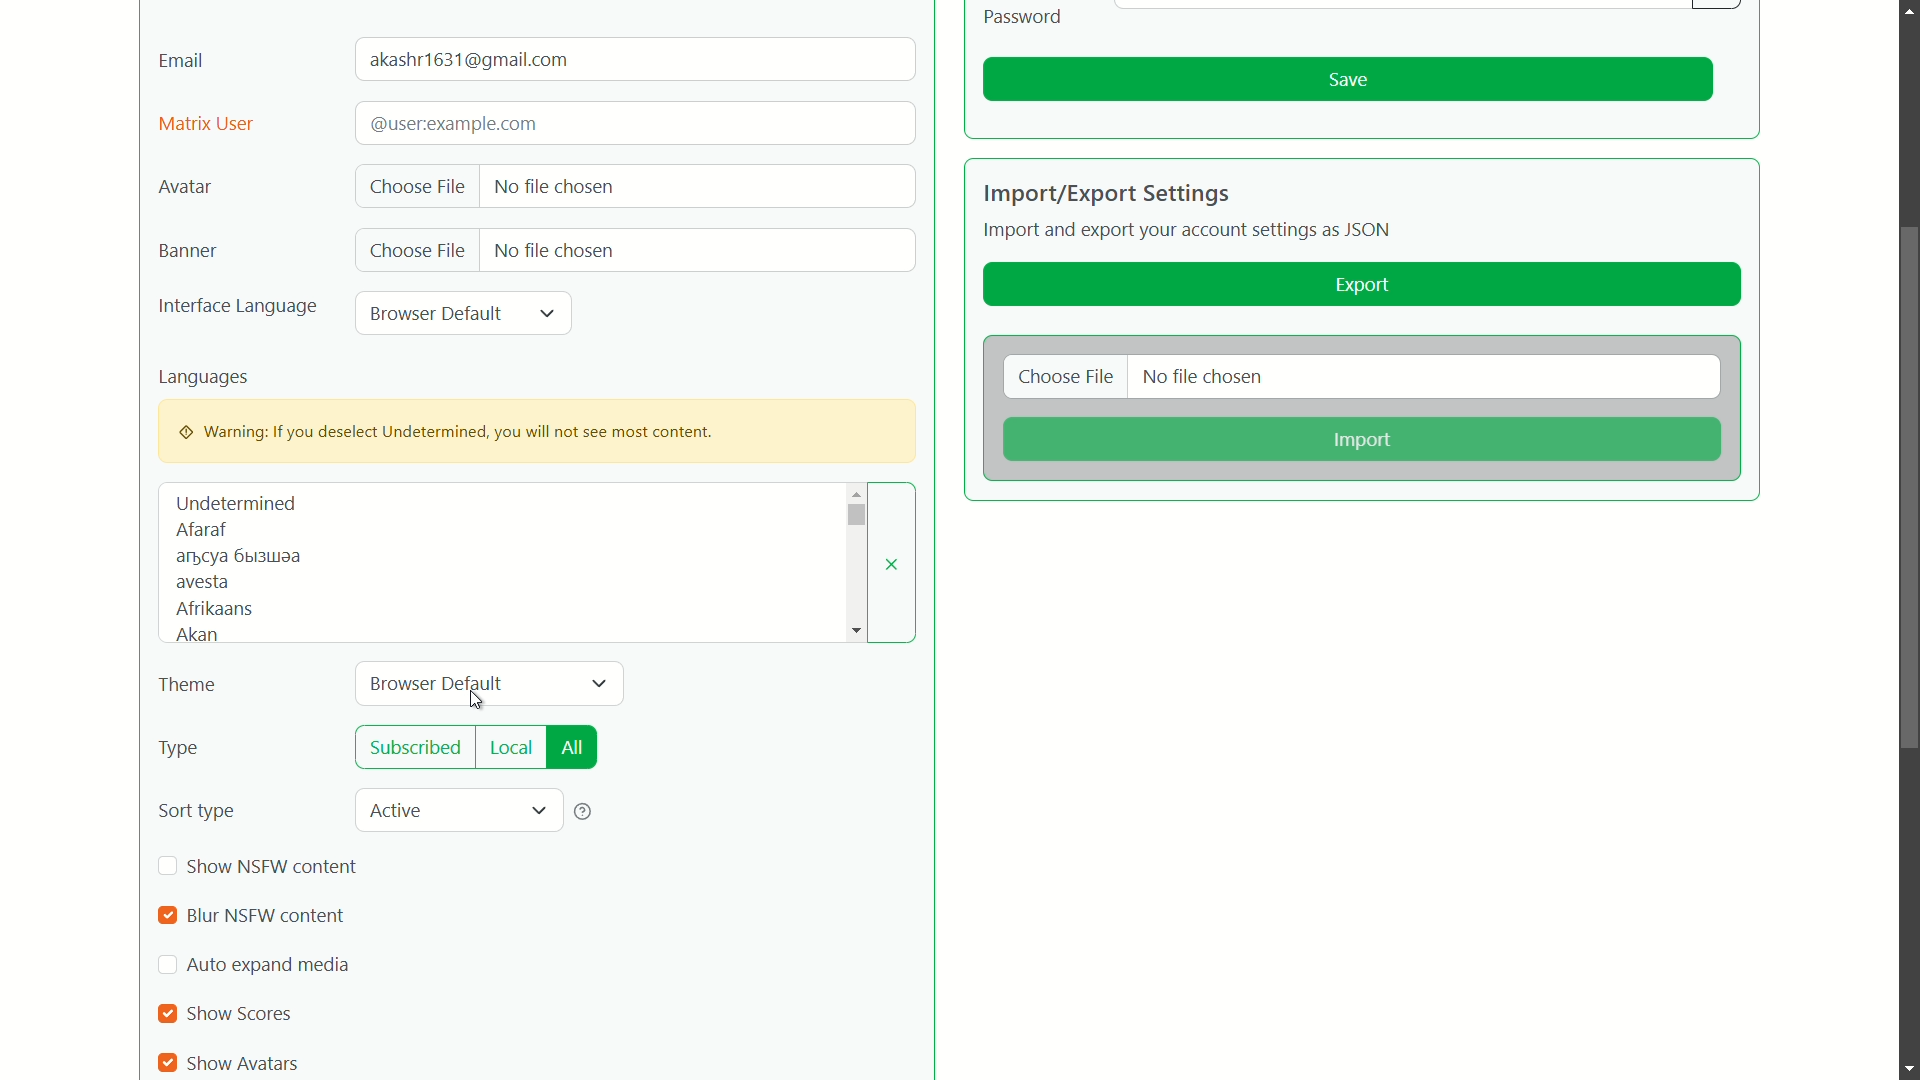  Describe the element at coordinates (170, 1014) in the screenshot. I see `checkbox` at that location.